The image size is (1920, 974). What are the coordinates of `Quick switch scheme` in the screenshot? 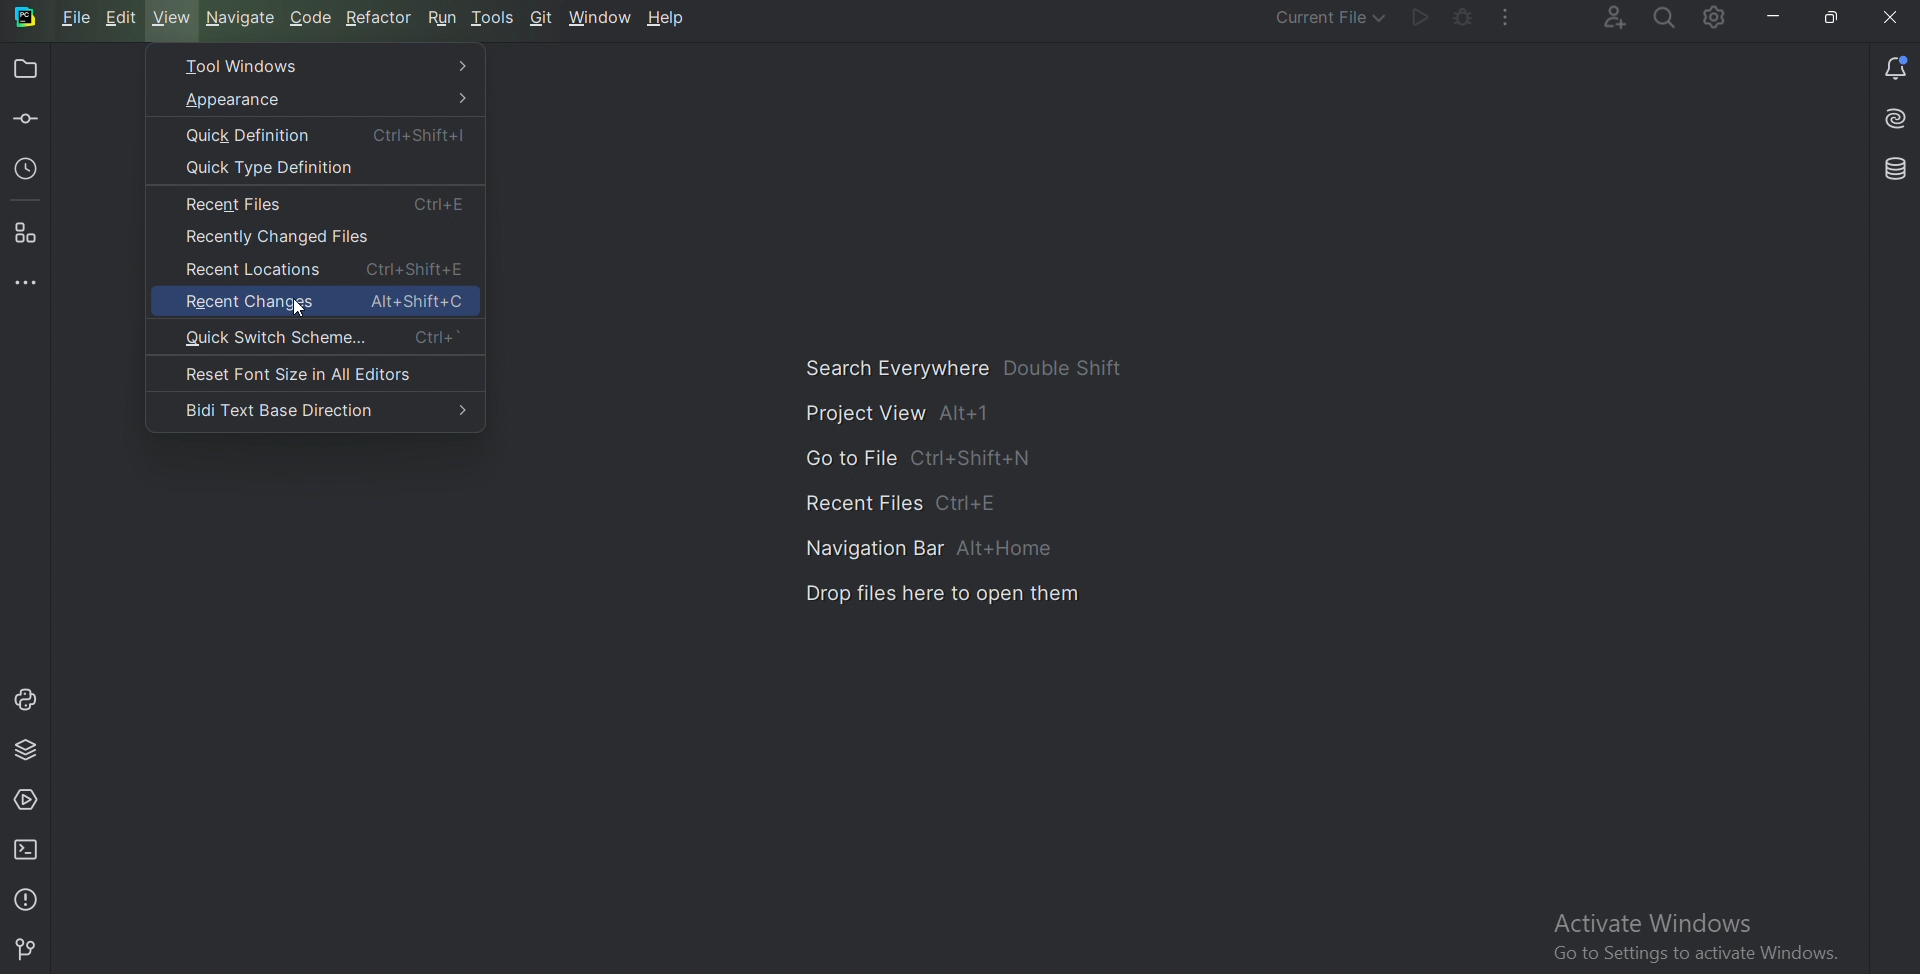 It's located at (314, 337).